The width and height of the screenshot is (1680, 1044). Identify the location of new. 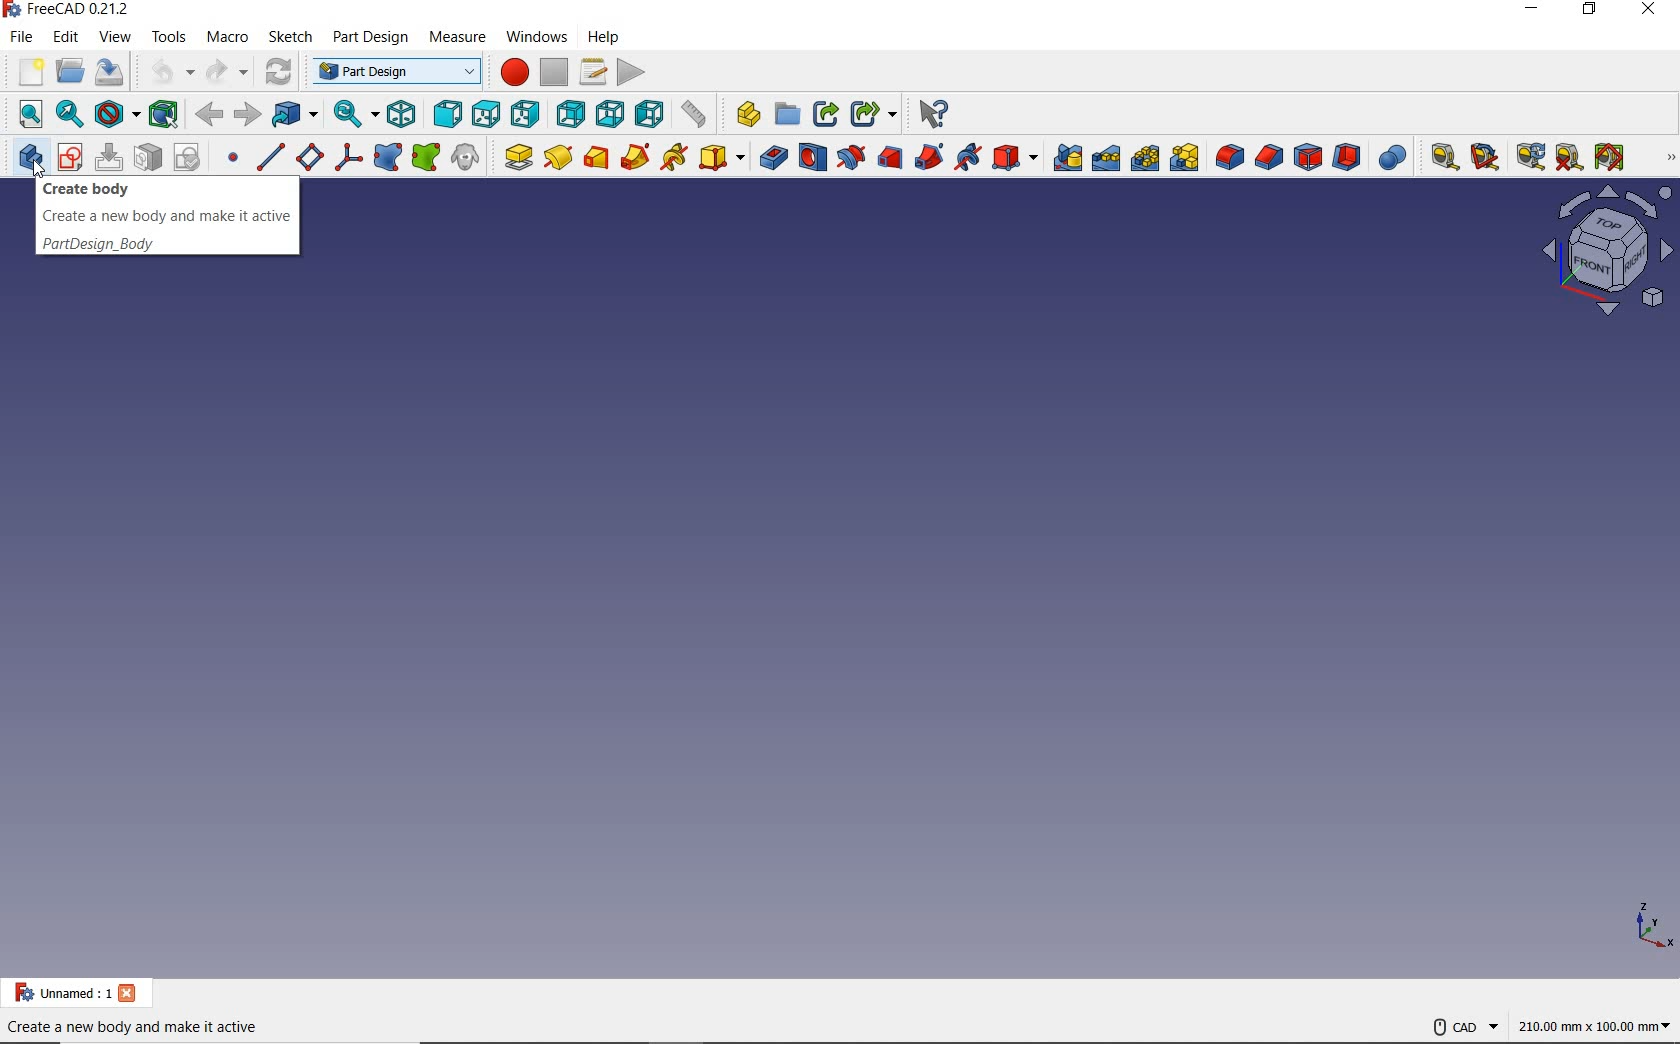
(26, 73).